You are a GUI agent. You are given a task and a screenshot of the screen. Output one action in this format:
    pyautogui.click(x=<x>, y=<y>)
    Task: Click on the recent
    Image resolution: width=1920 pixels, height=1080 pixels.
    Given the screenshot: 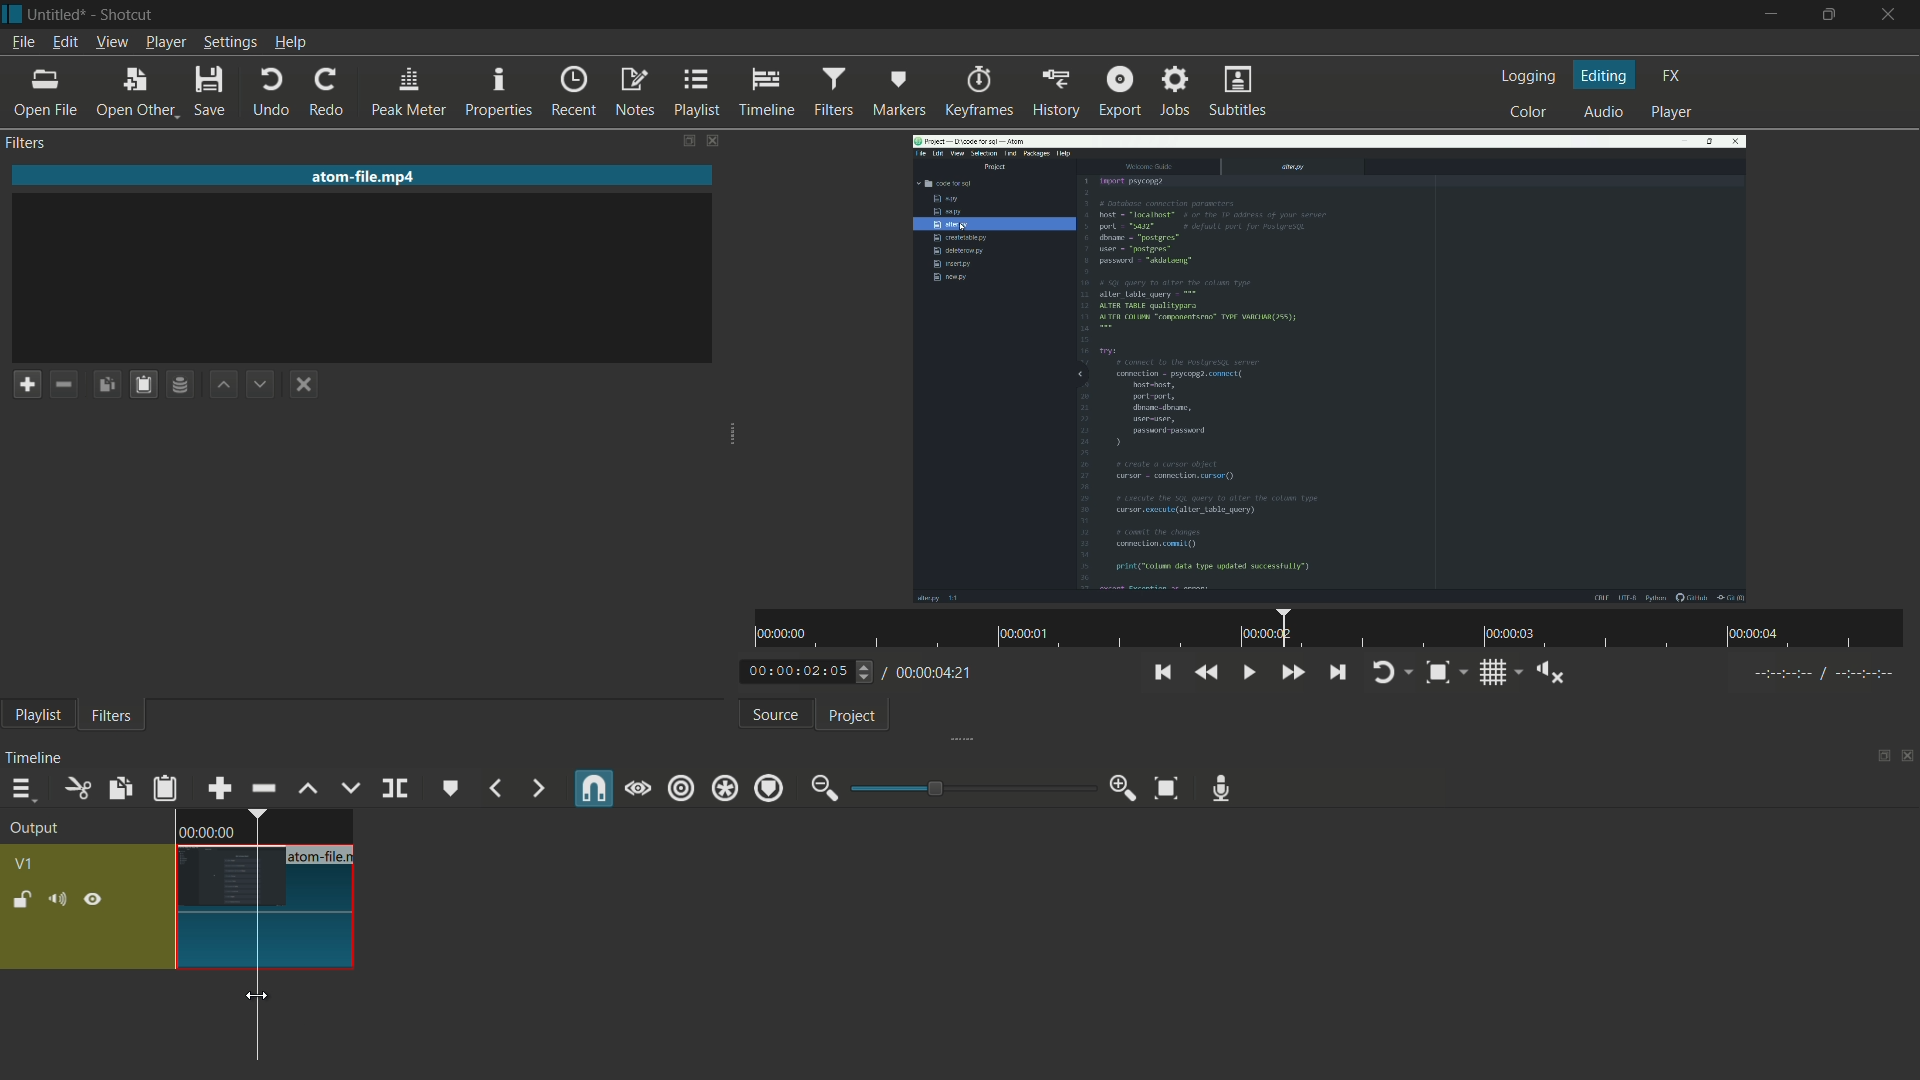 What is the action you would take?
    pyautogui.click(x=572, y=91)
    